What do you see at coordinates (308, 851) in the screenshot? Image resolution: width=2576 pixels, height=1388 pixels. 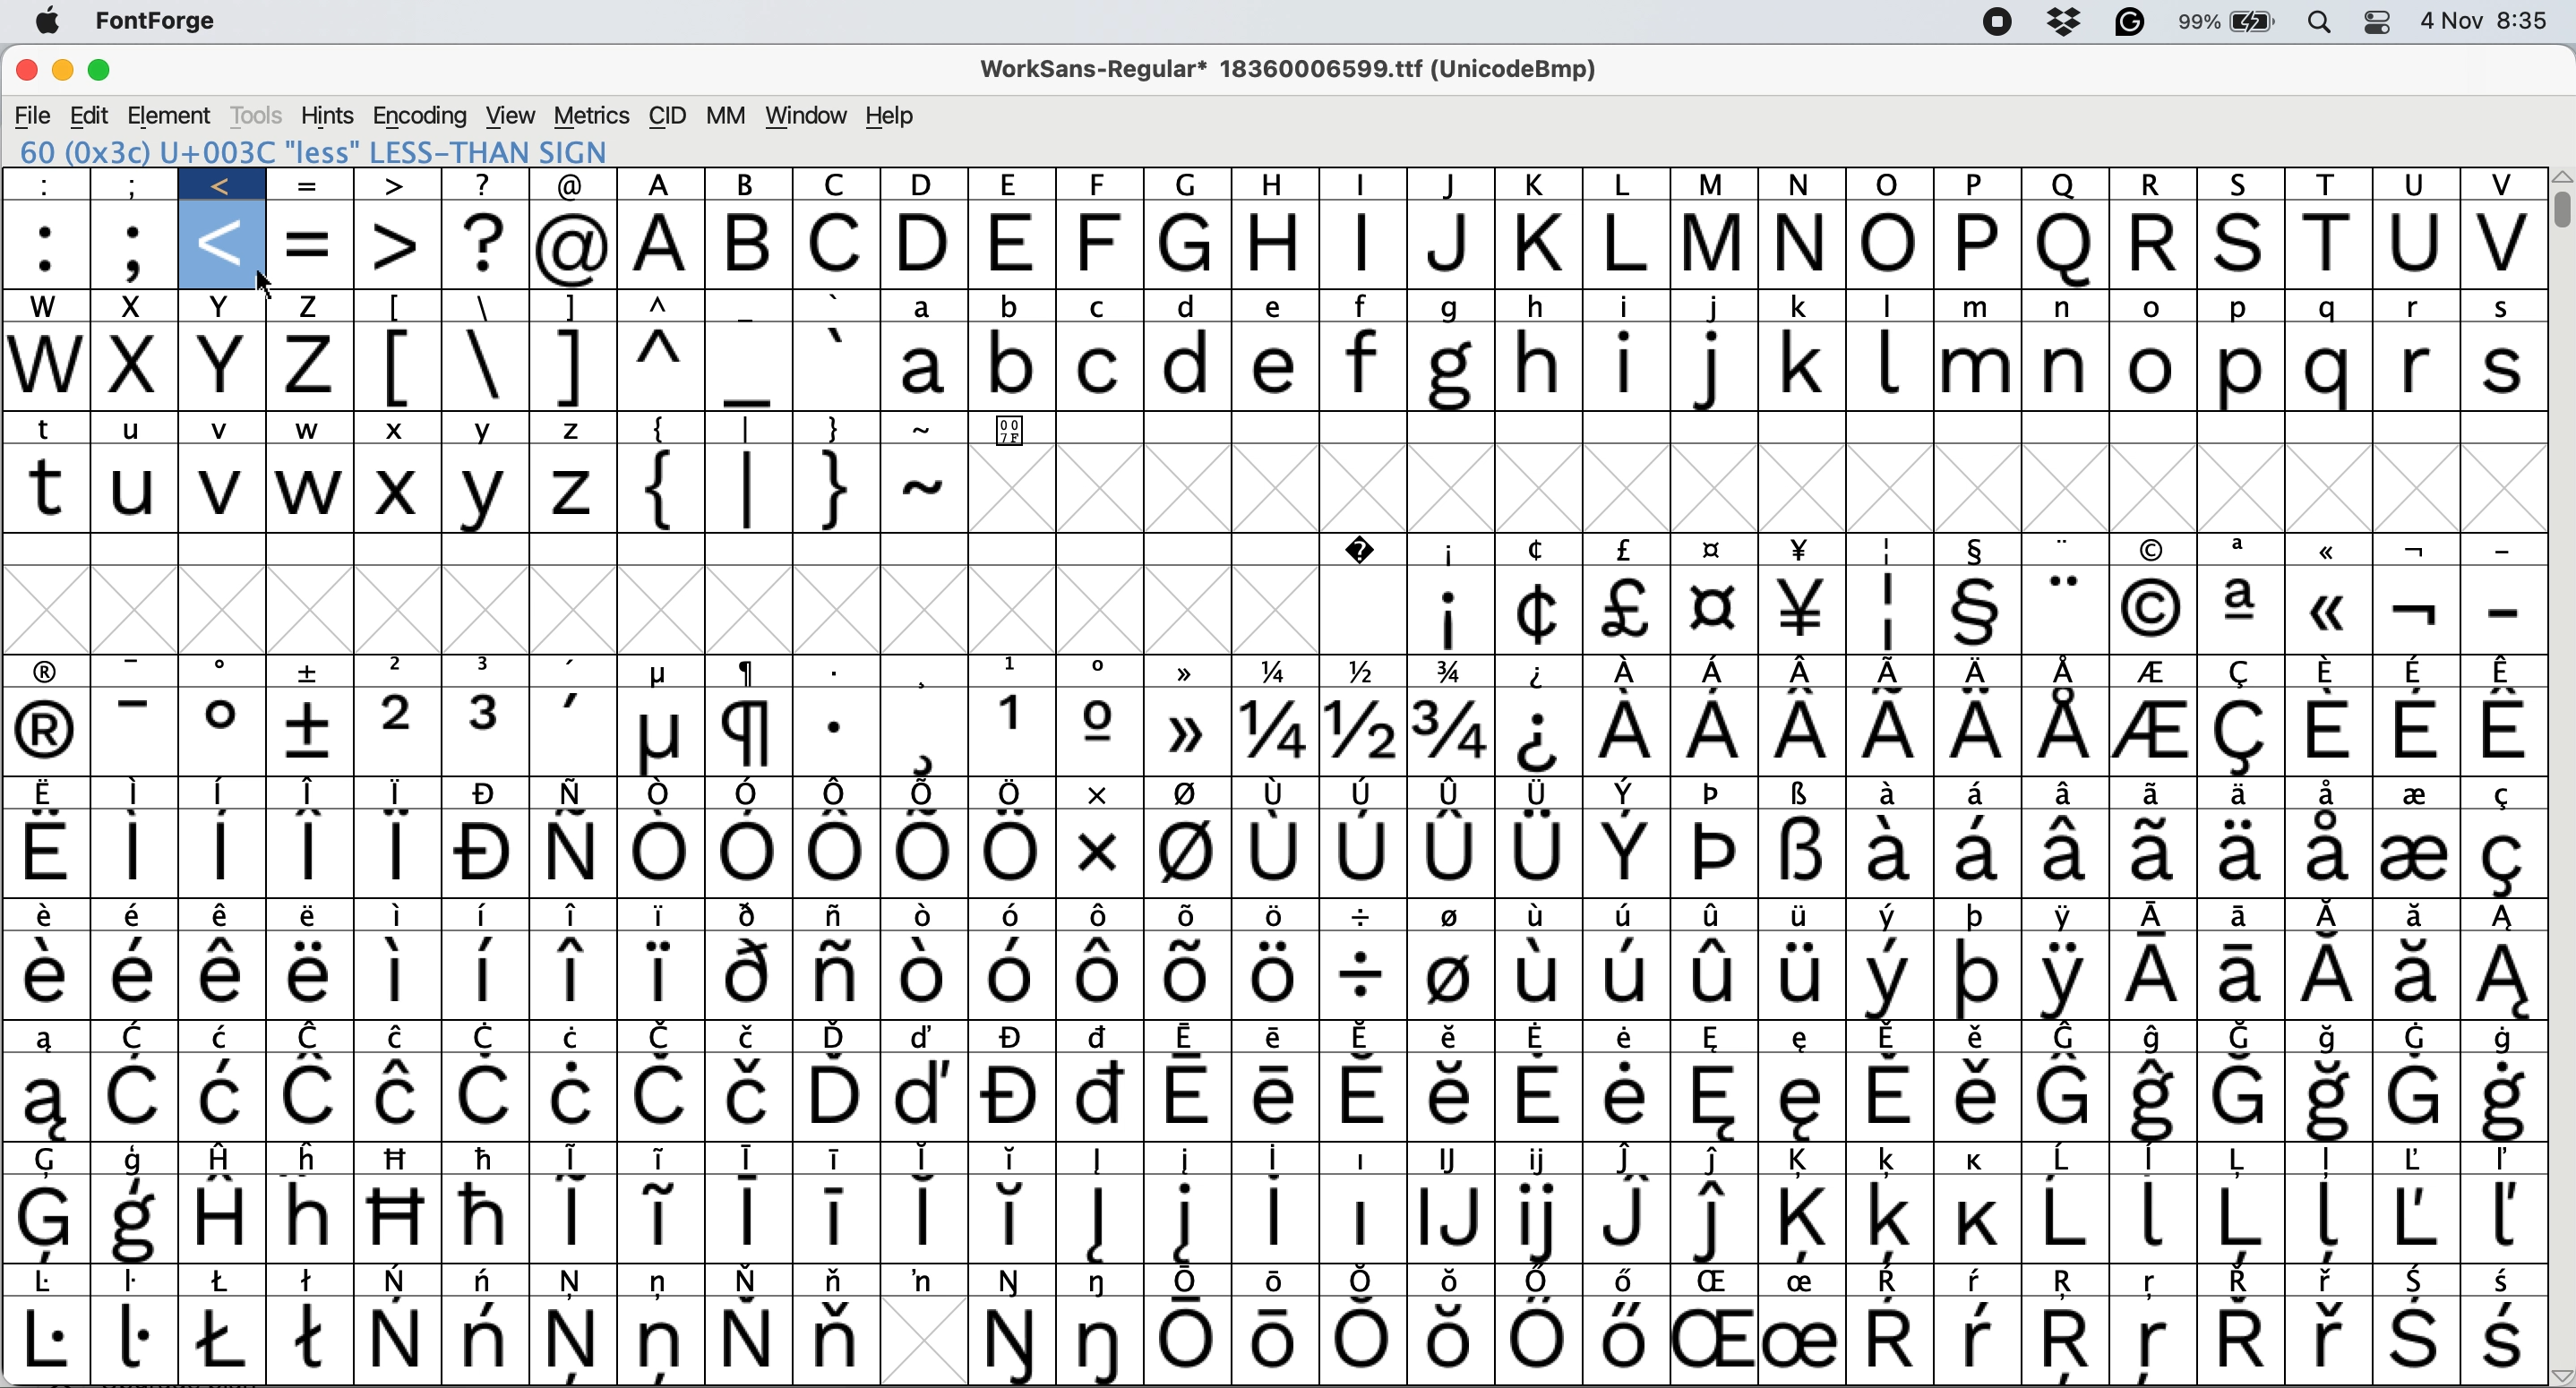 I see `Symbol` at bounding box center [308, 851].